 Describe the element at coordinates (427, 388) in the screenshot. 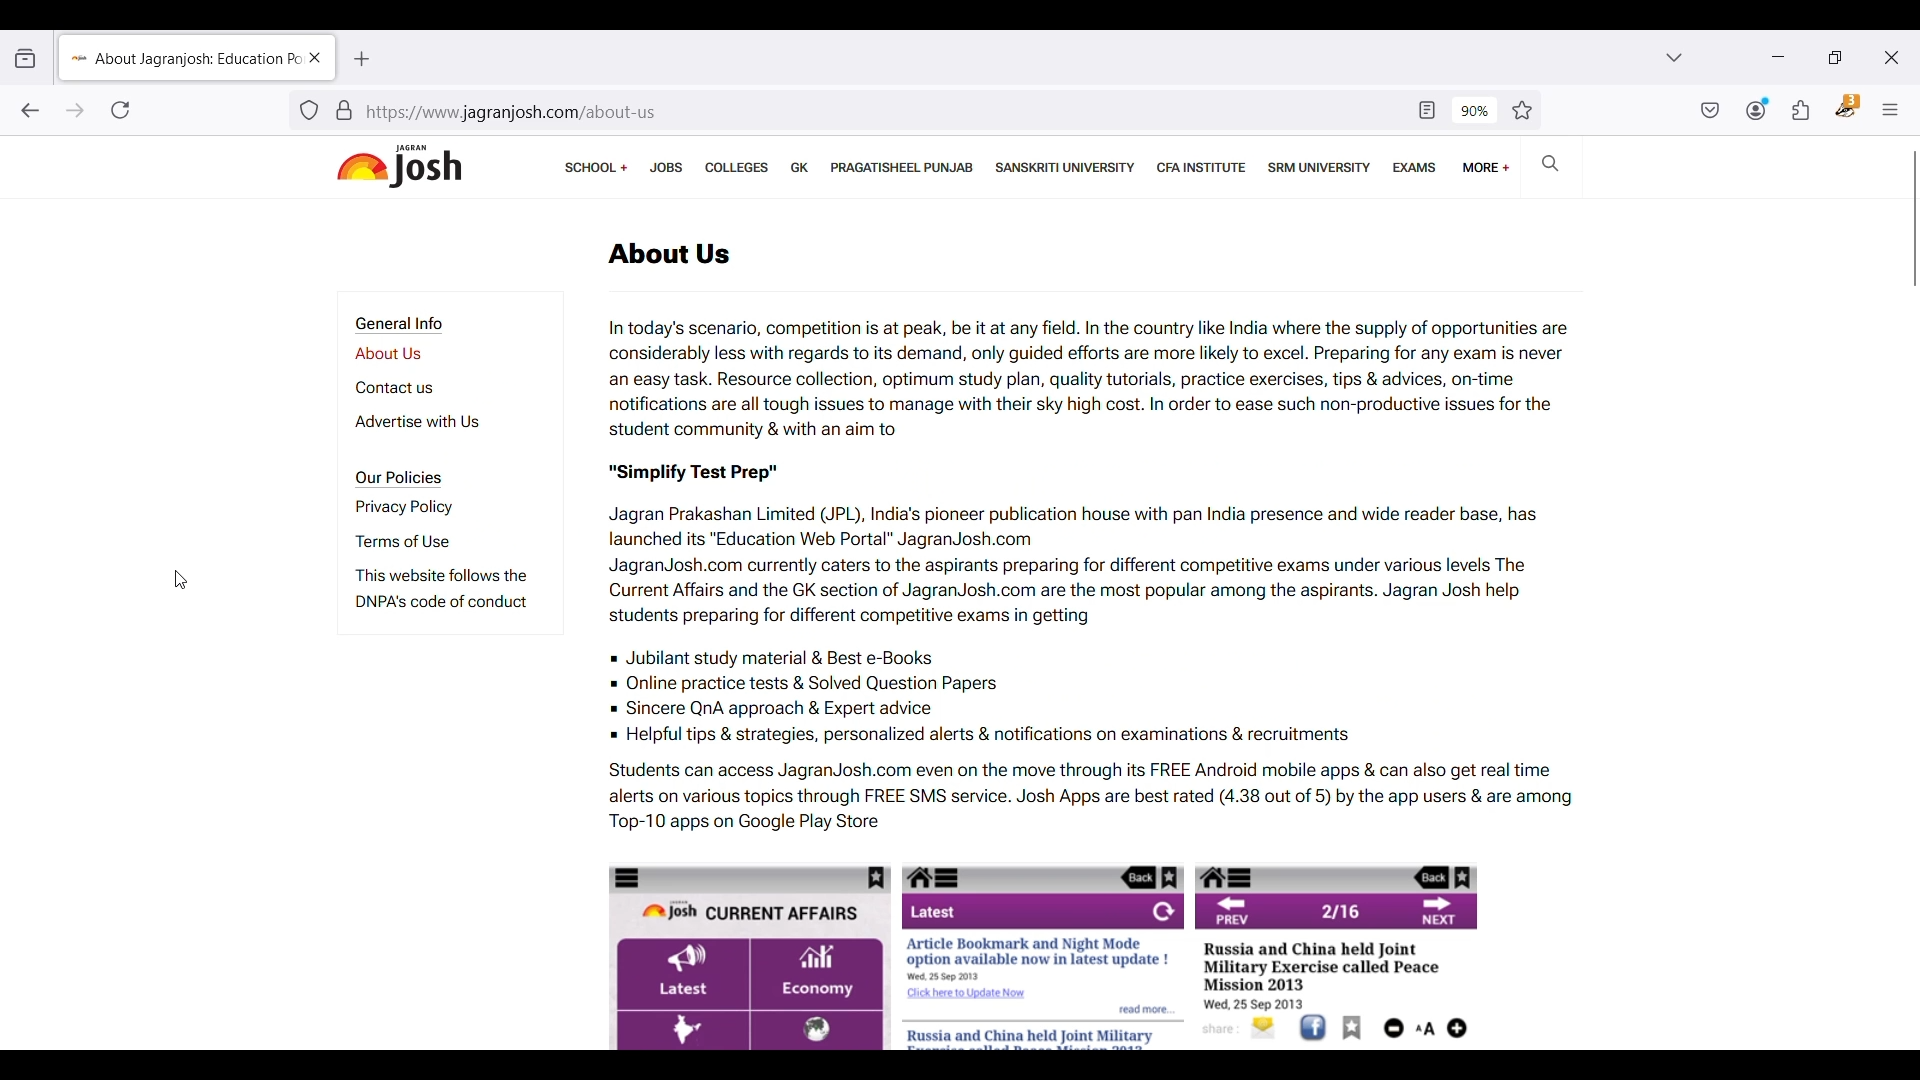

I see `Contact us page` at that location.